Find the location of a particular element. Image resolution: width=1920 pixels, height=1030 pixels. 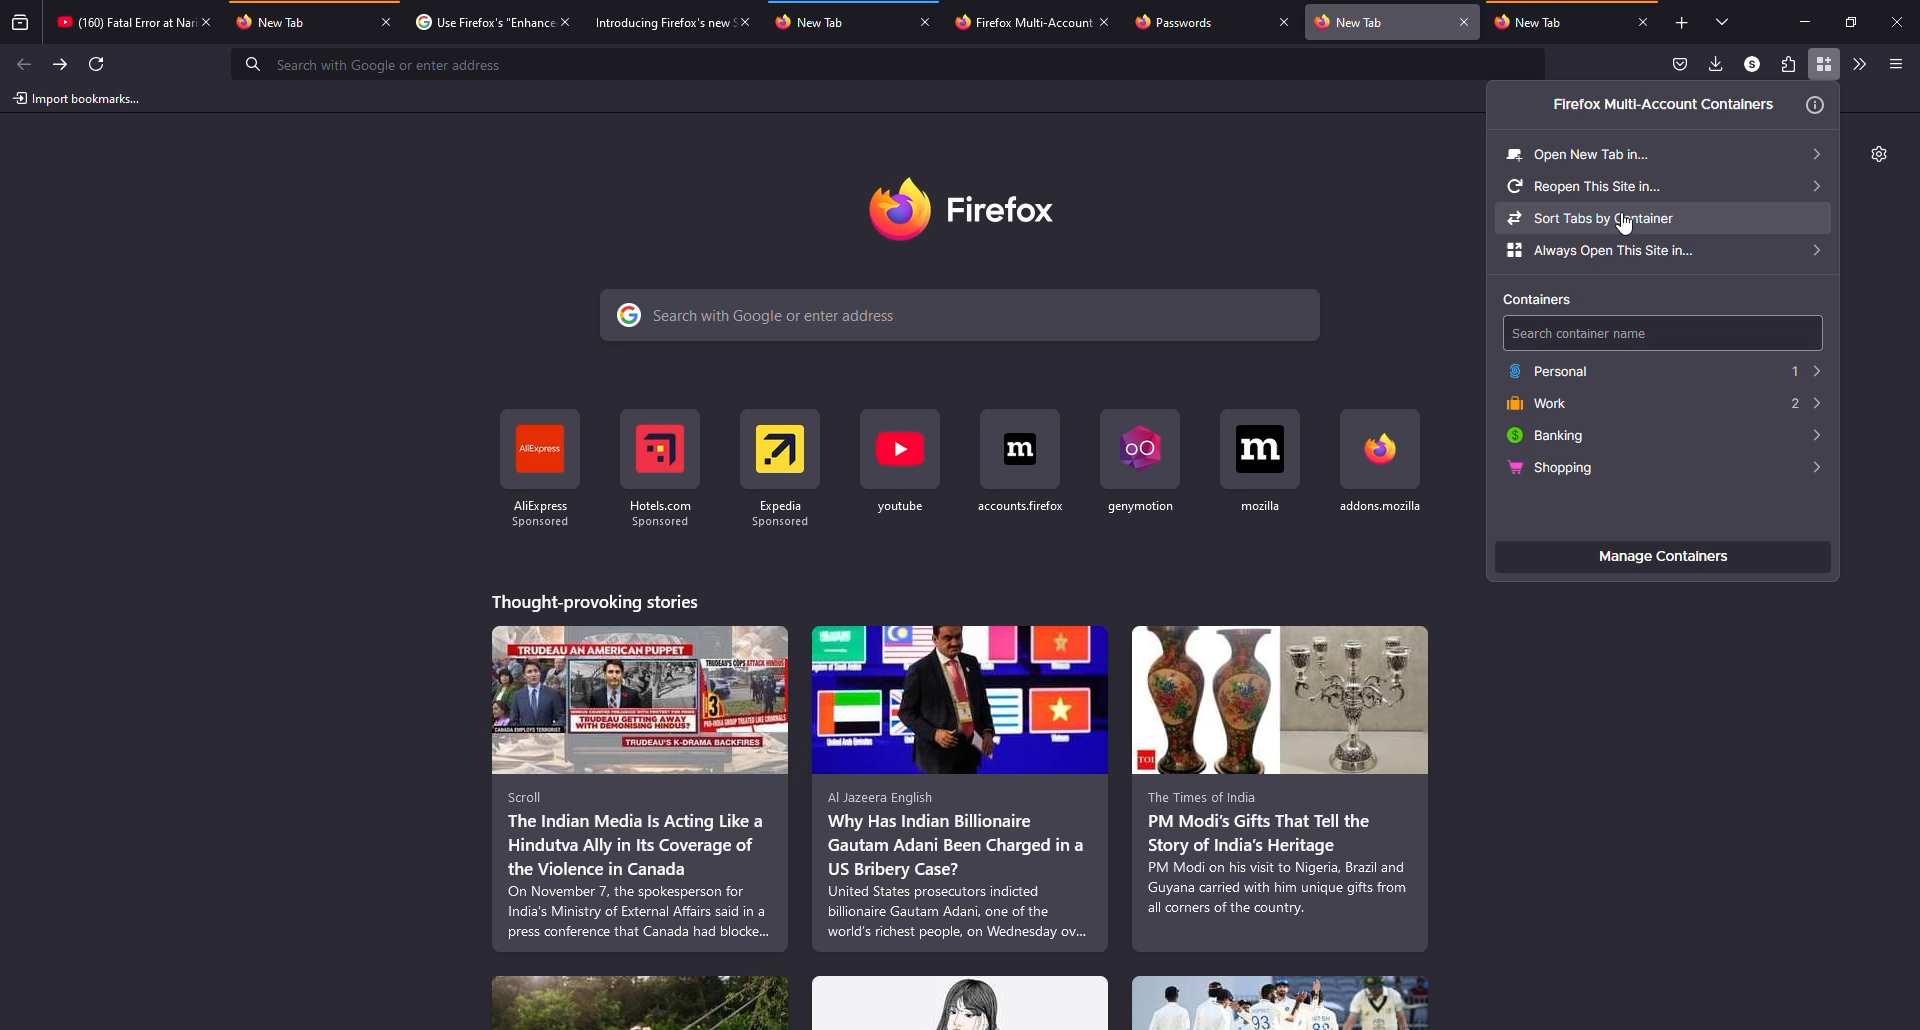

close is located at coordinates (743, 20).